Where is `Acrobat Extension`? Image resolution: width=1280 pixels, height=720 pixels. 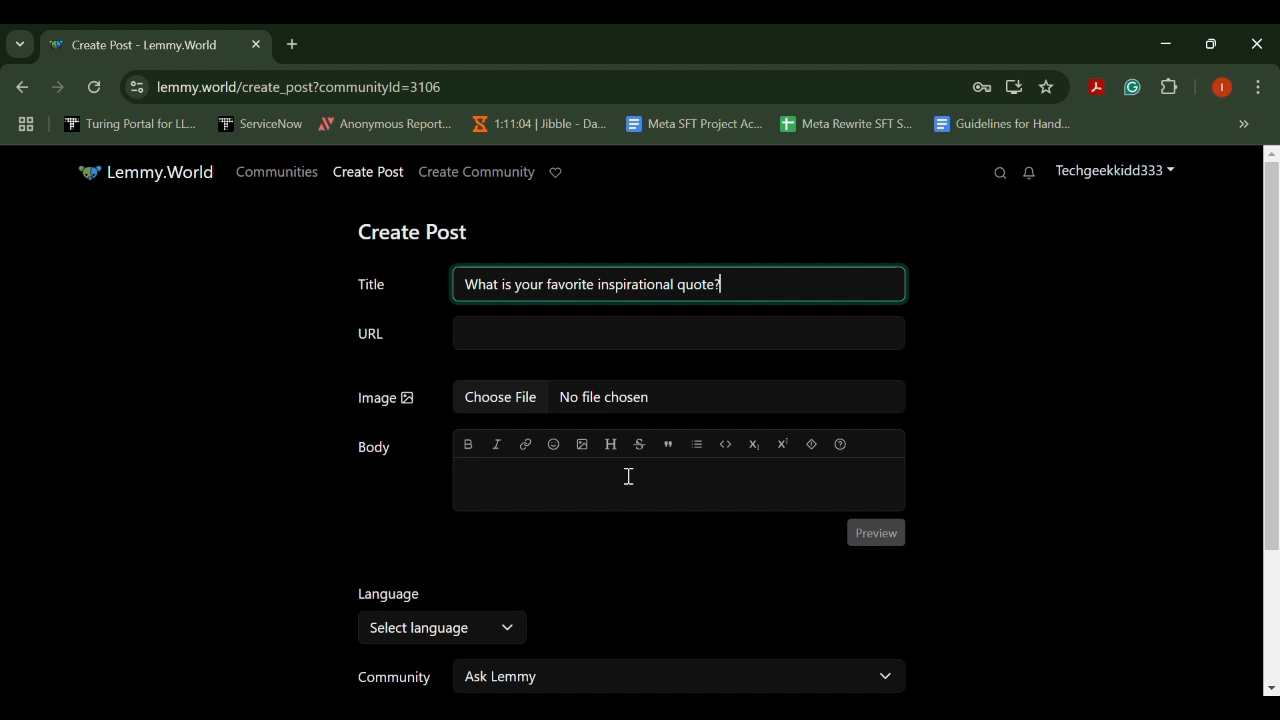
Acrobat Extension is located at coordinates (1096, 88).